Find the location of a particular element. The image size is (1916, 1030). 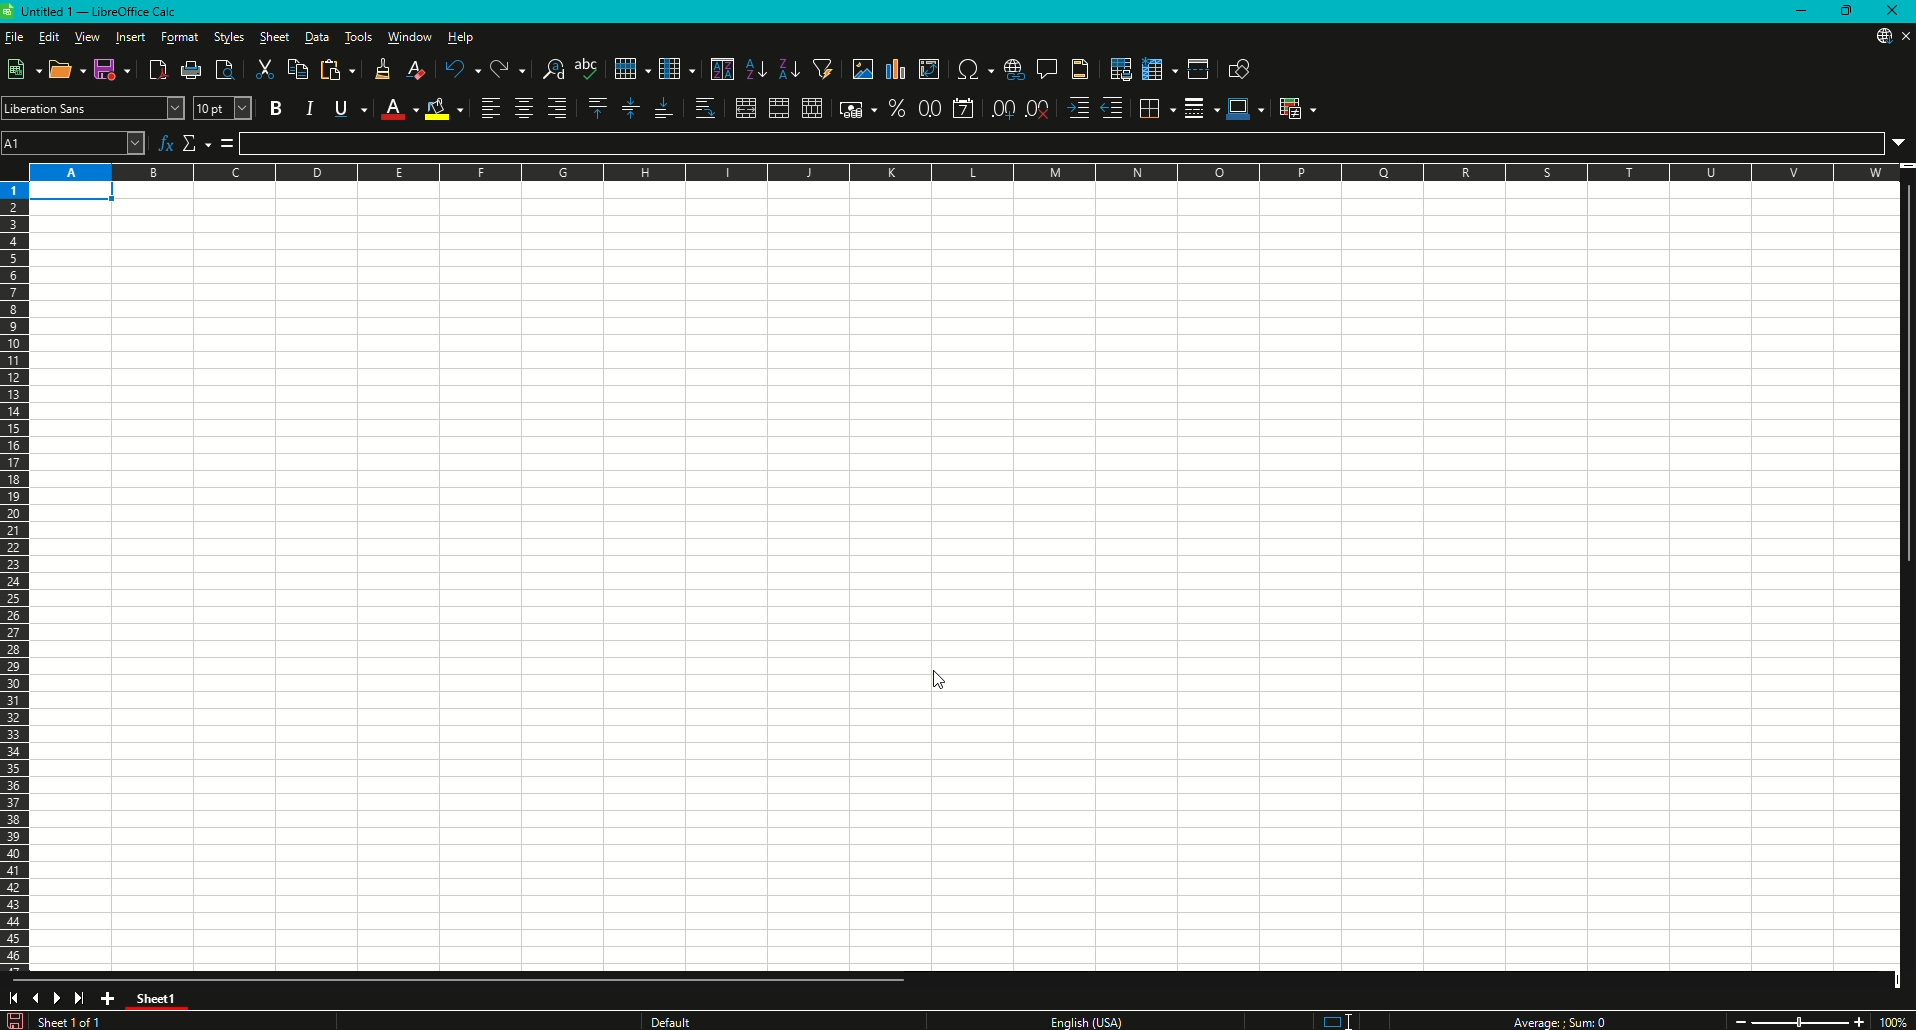

Sheet is located at coordinates (276, 36).